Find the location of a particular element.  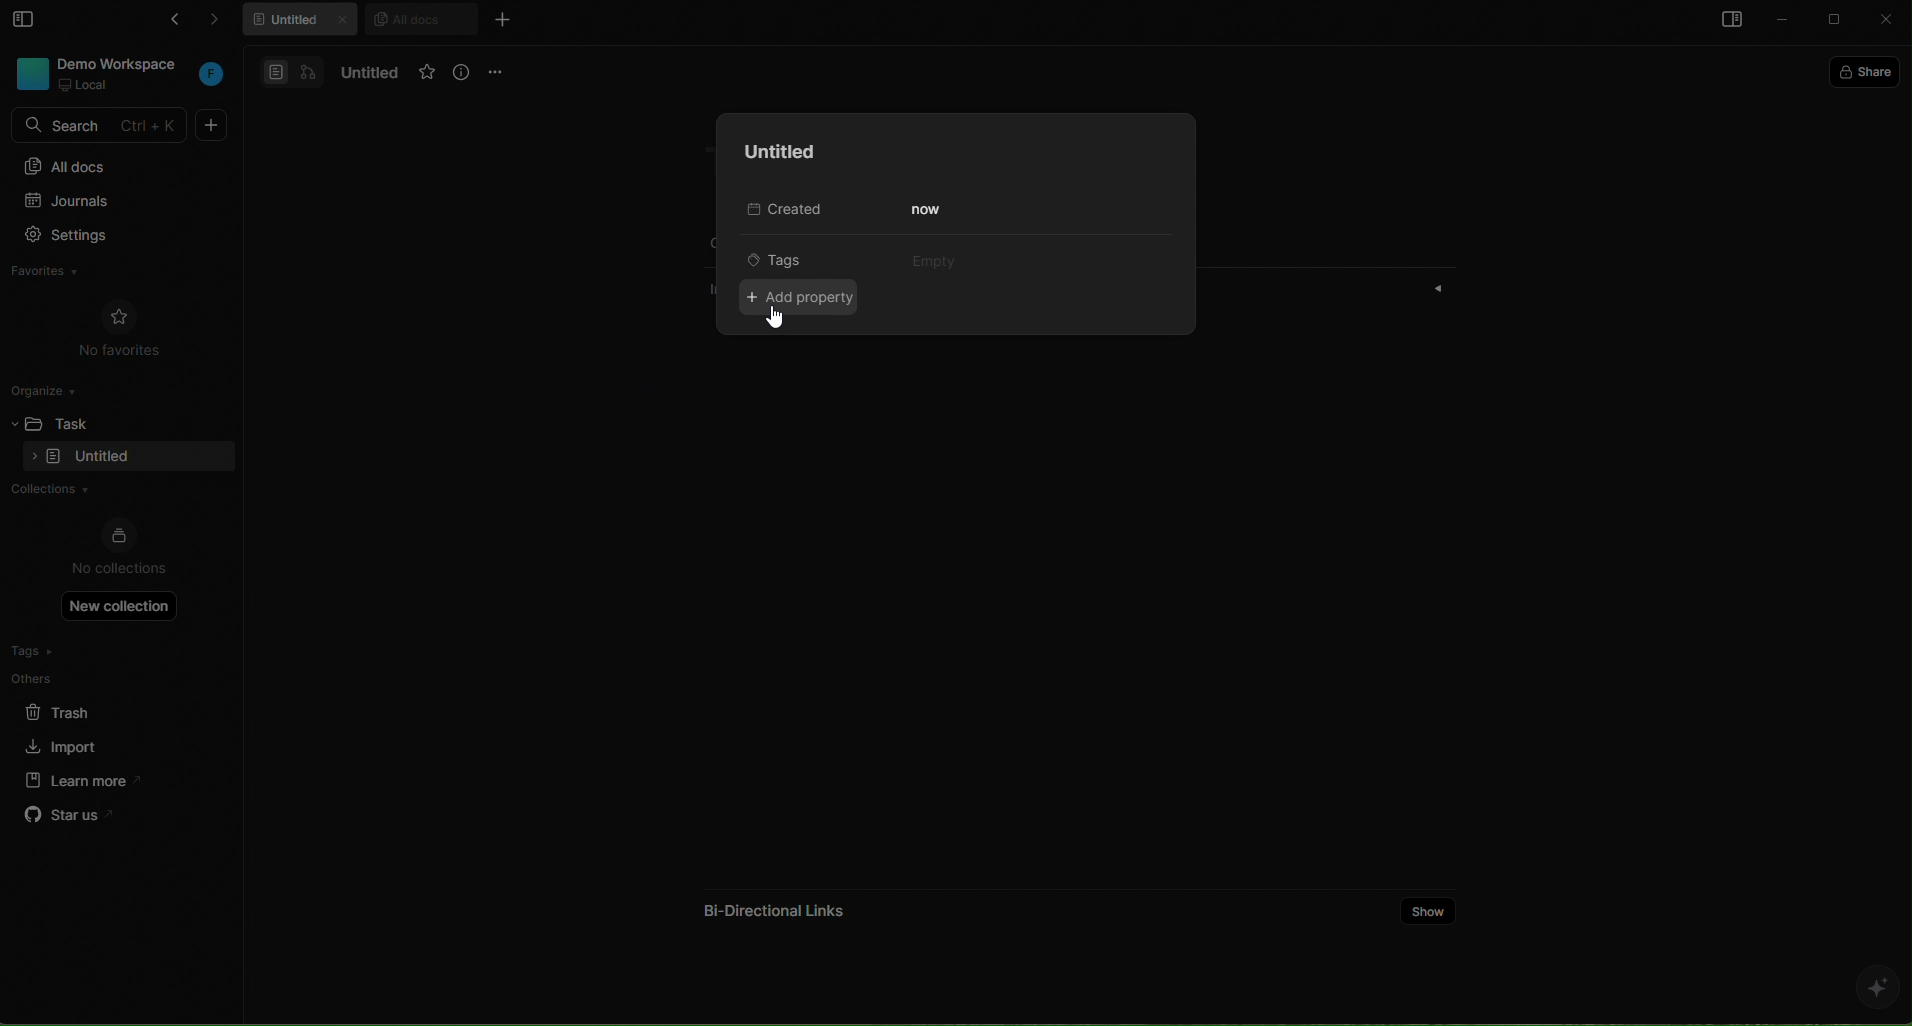

all docs is located at coordinates (117, 165).